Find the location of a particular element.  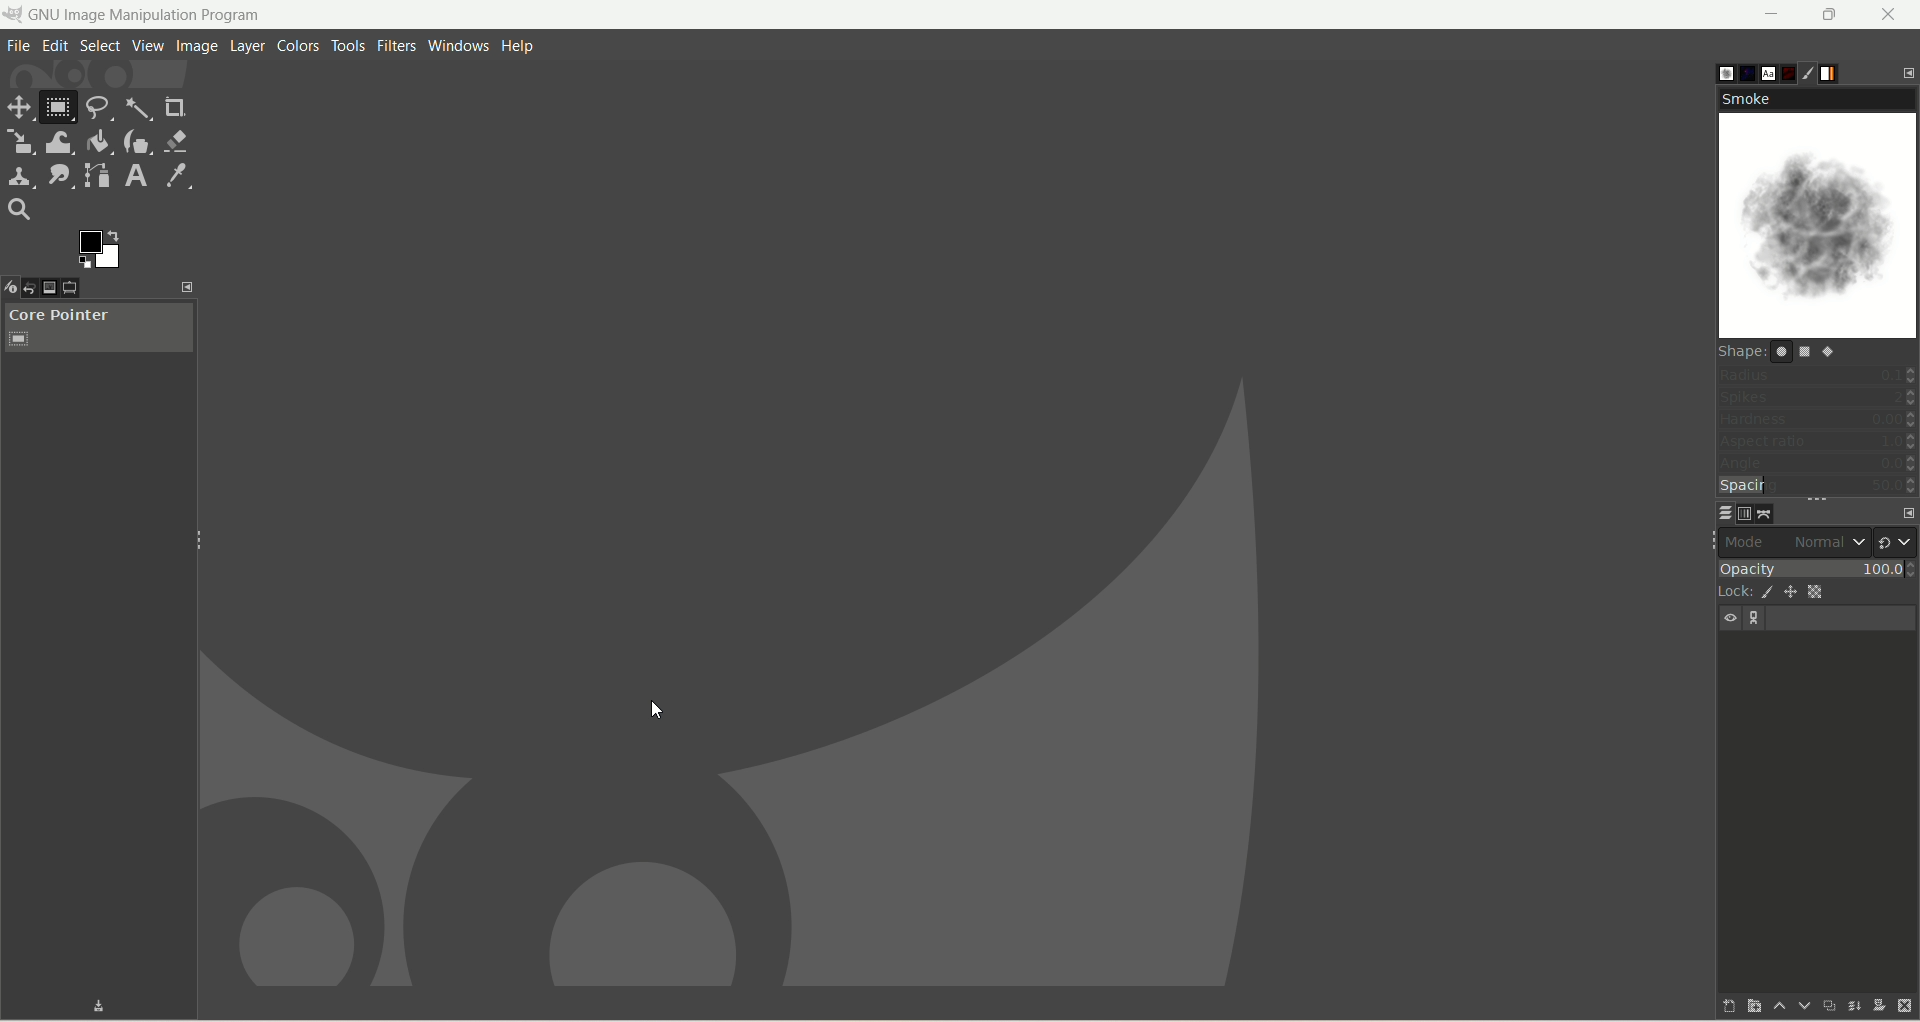

colors is located at coordinates (300, 46).